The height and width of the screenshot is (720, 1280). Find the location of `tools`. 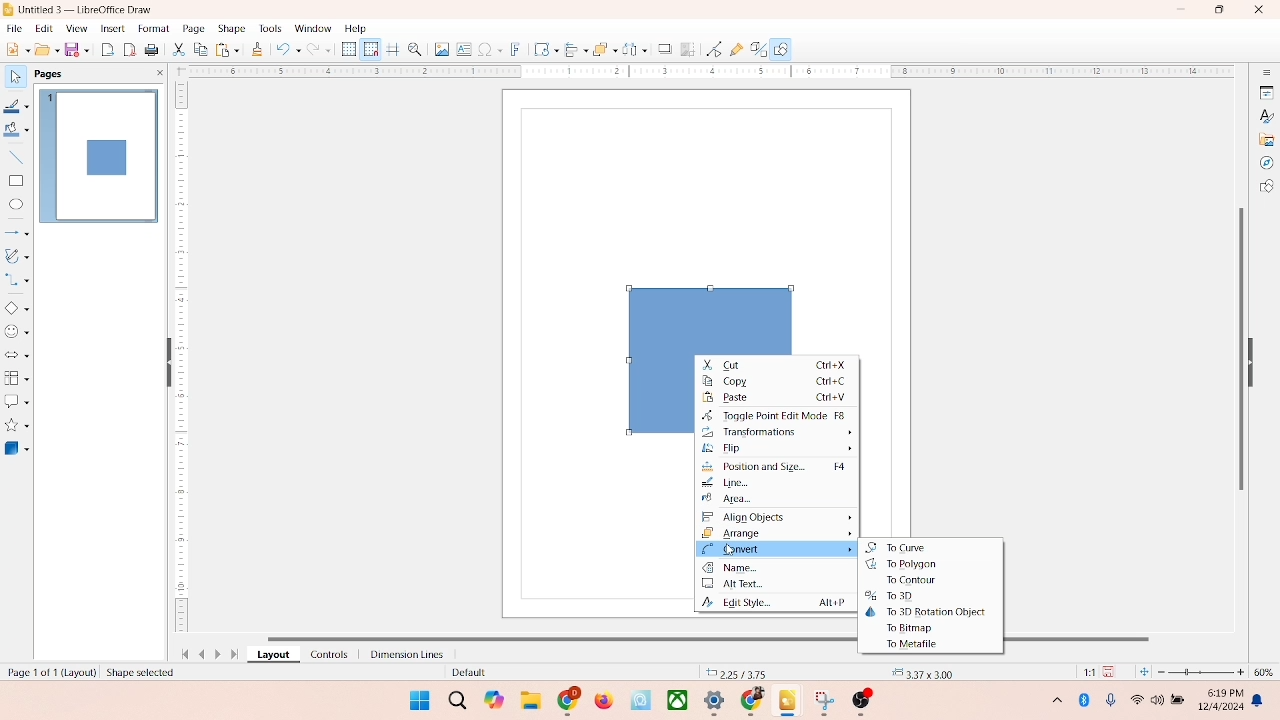

tools is located at coordinates (269, 28).